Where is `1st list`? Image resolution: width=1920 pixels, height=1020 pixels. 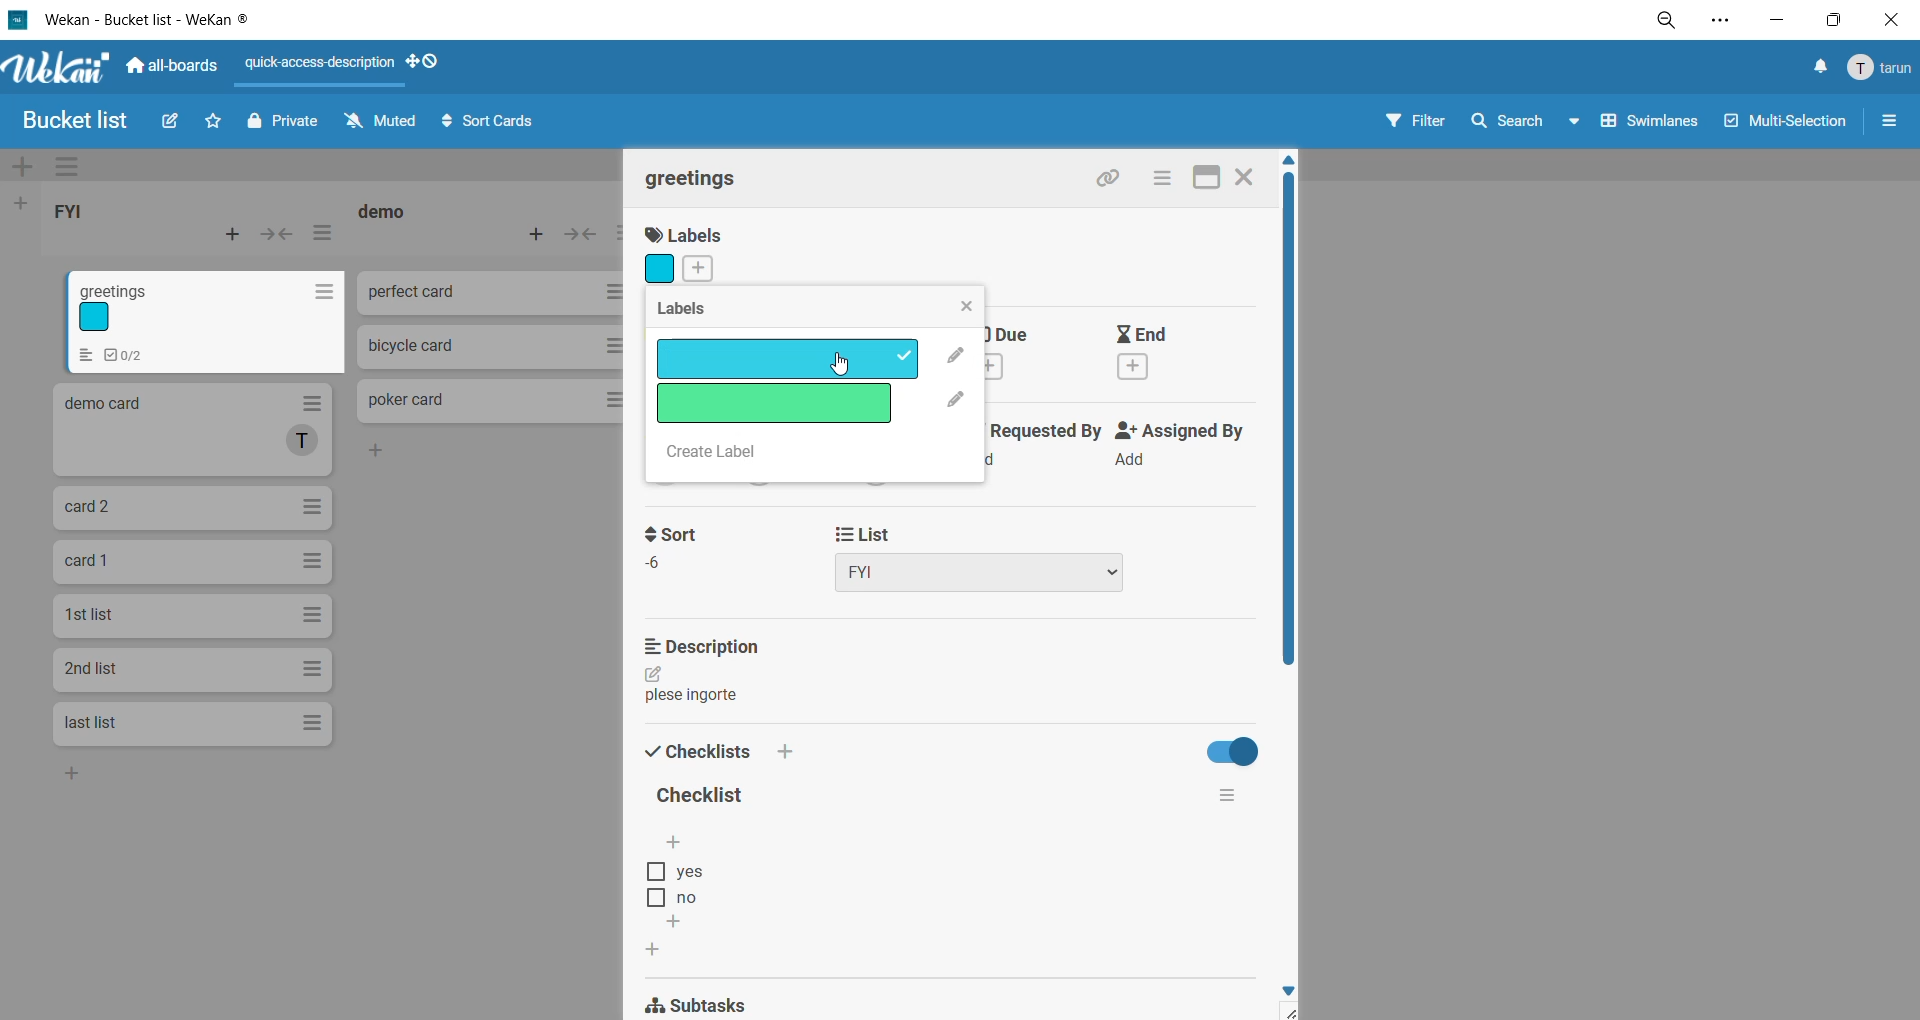
1st list is located at coordinates (191, 615).